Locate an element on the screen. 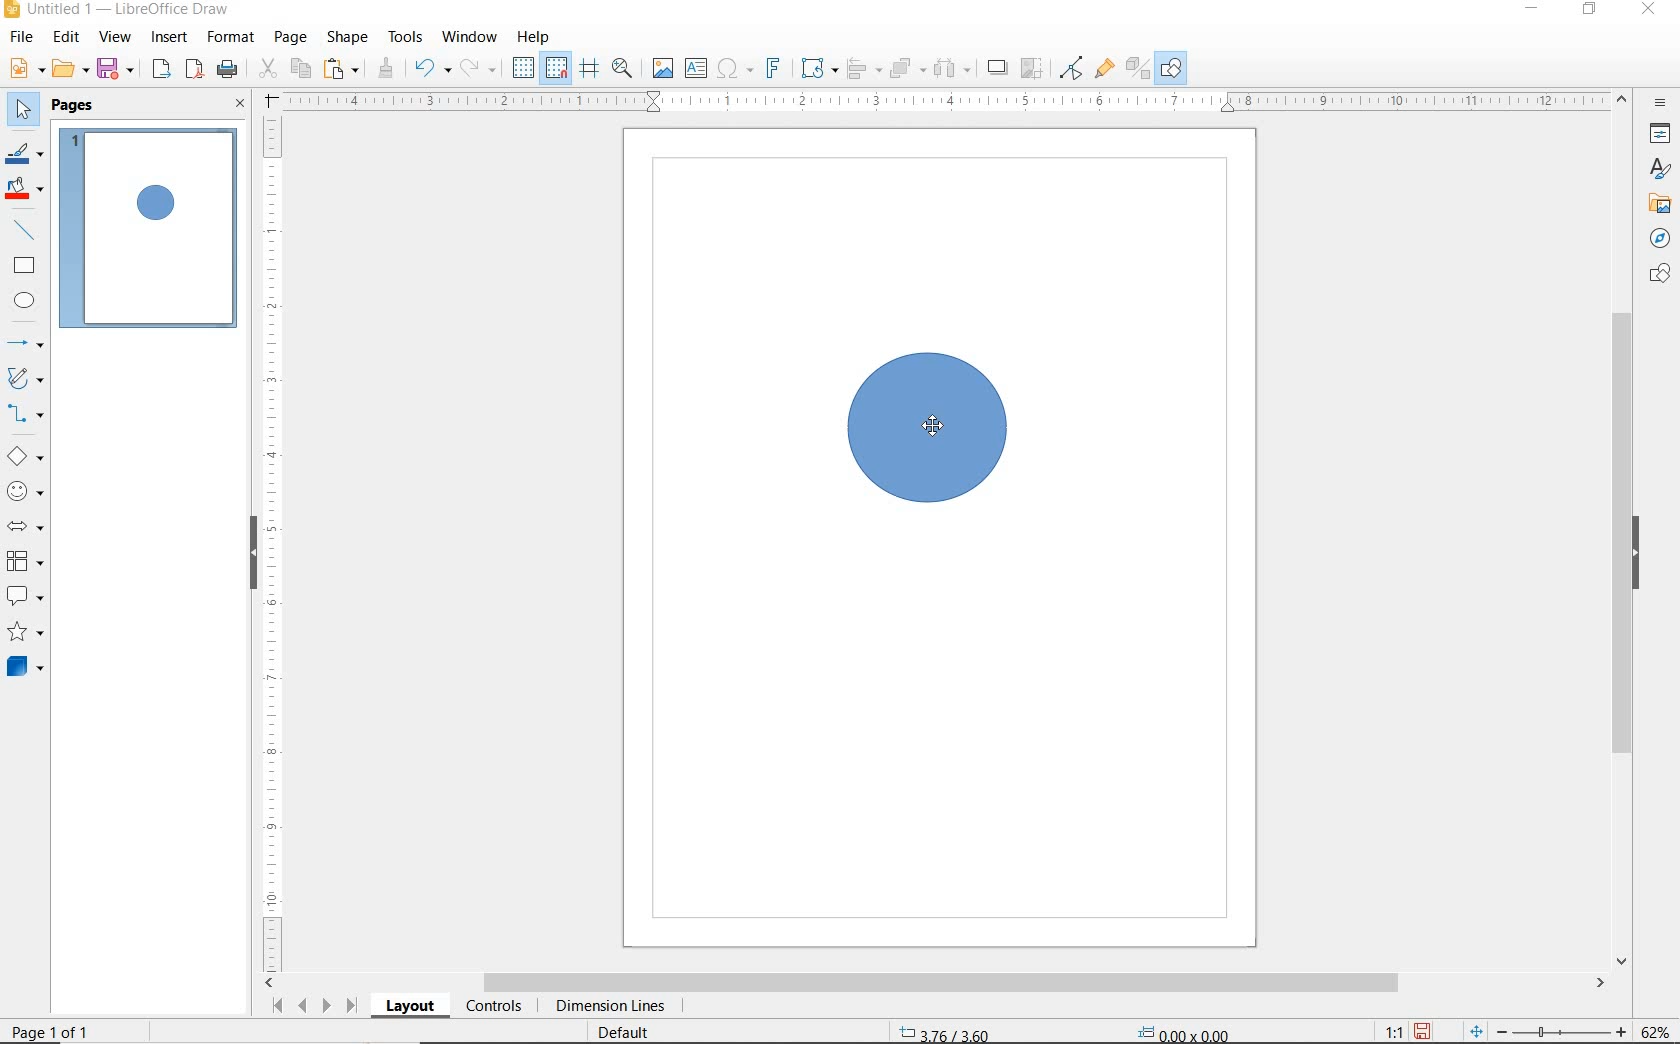  OPEN is located at coordinates (70, 68).